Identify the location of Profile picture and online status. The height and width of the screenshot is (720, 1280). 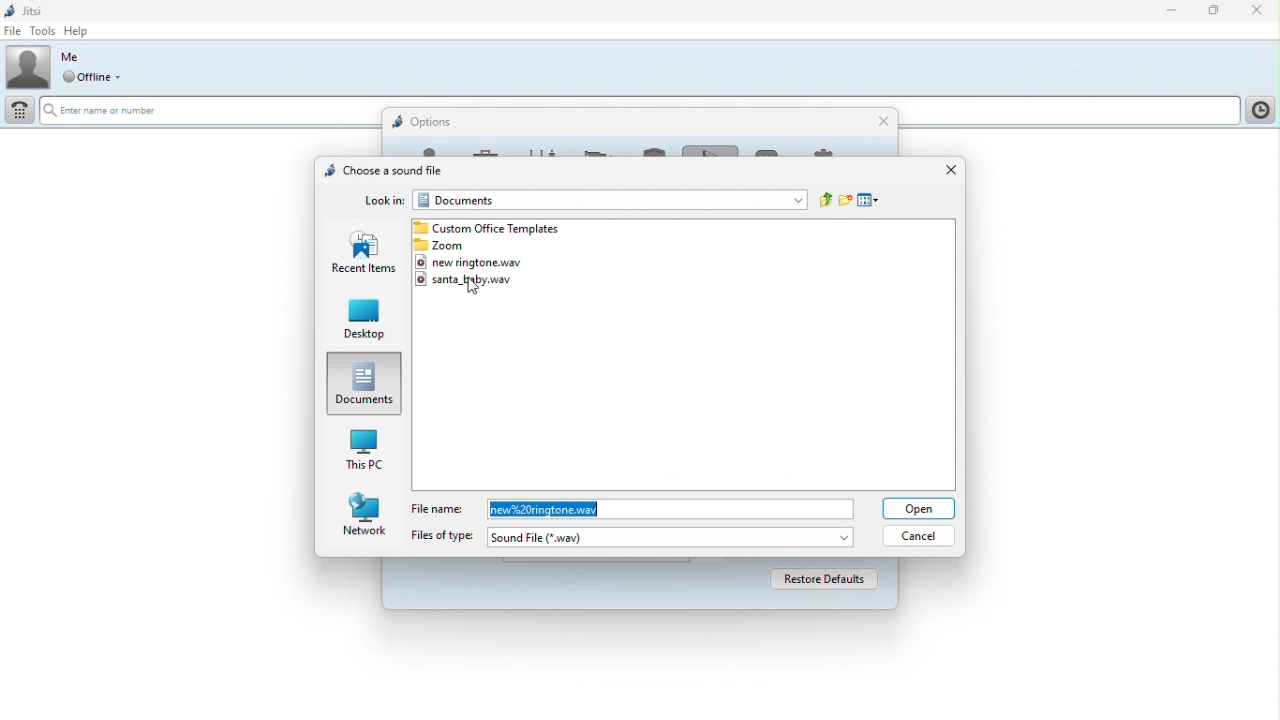
(70, 67).